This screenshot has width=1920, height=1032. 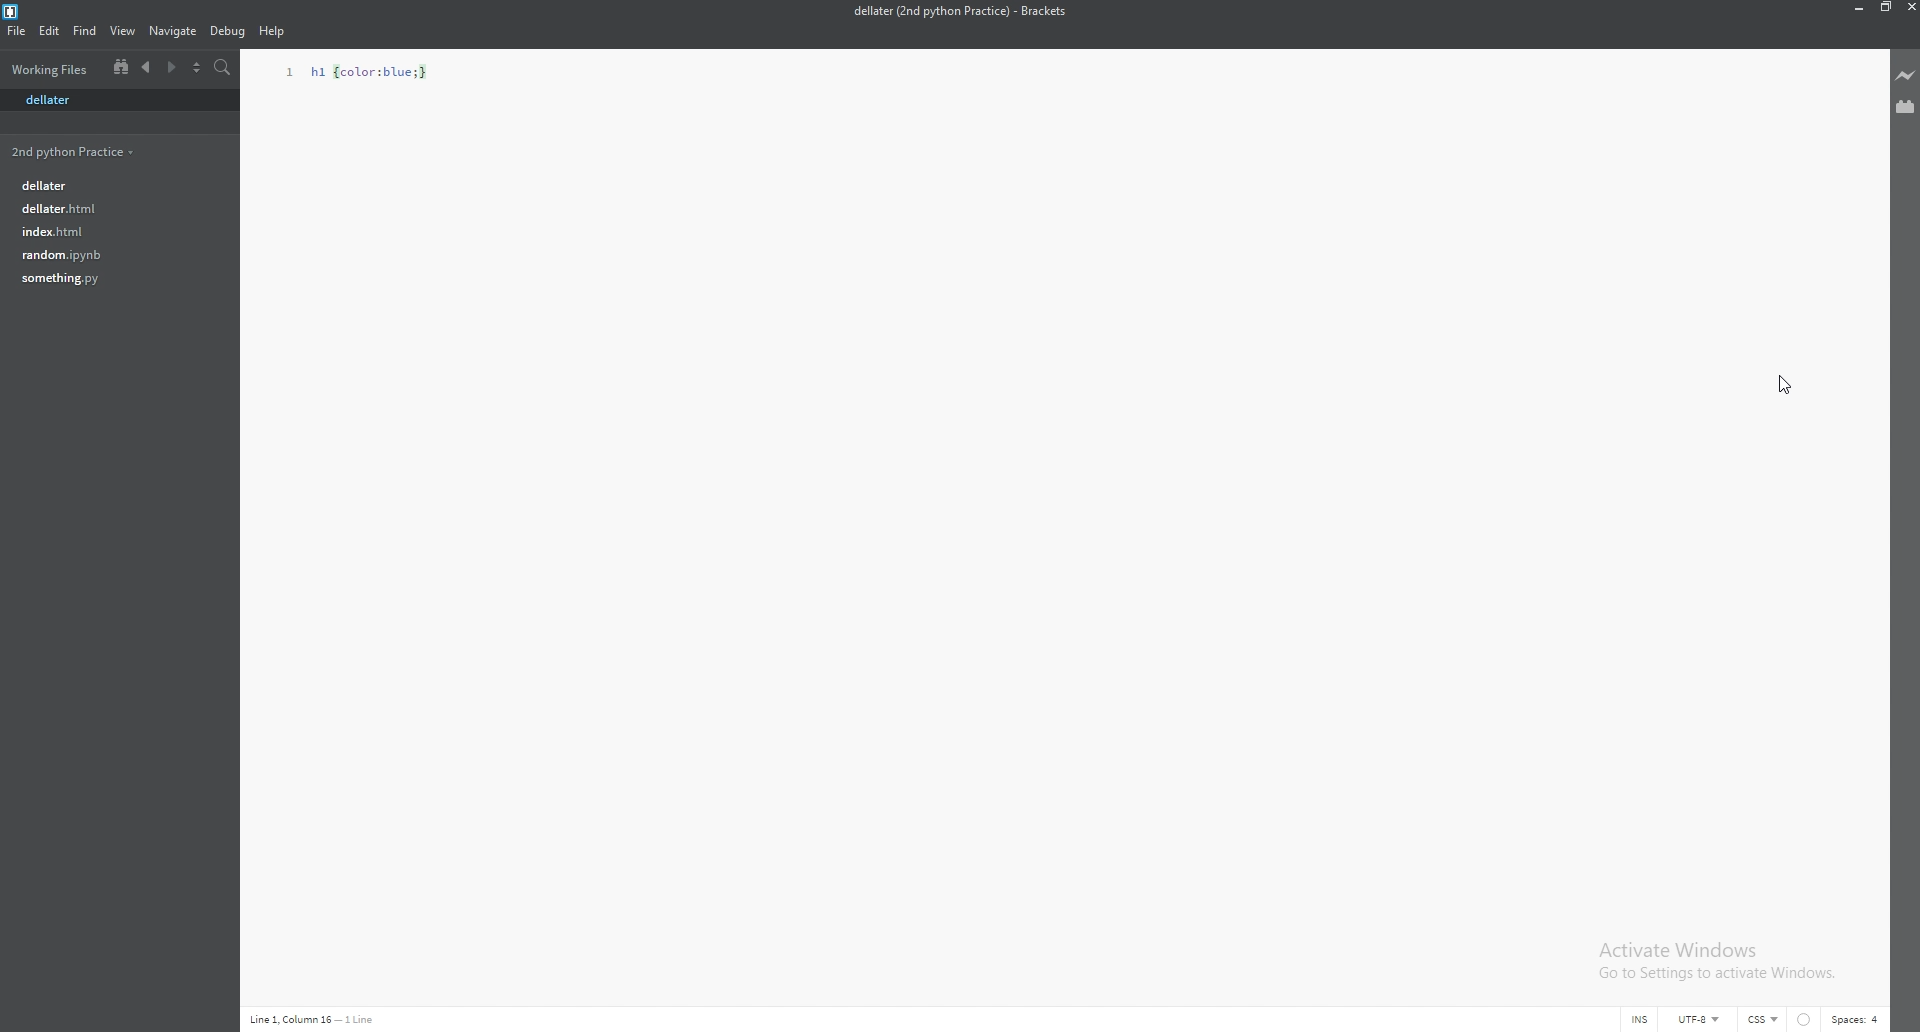 What do you see at coordinates (1806, 1021) in the screenshot?
I see `linter` at bounding box center [1806, 1021].